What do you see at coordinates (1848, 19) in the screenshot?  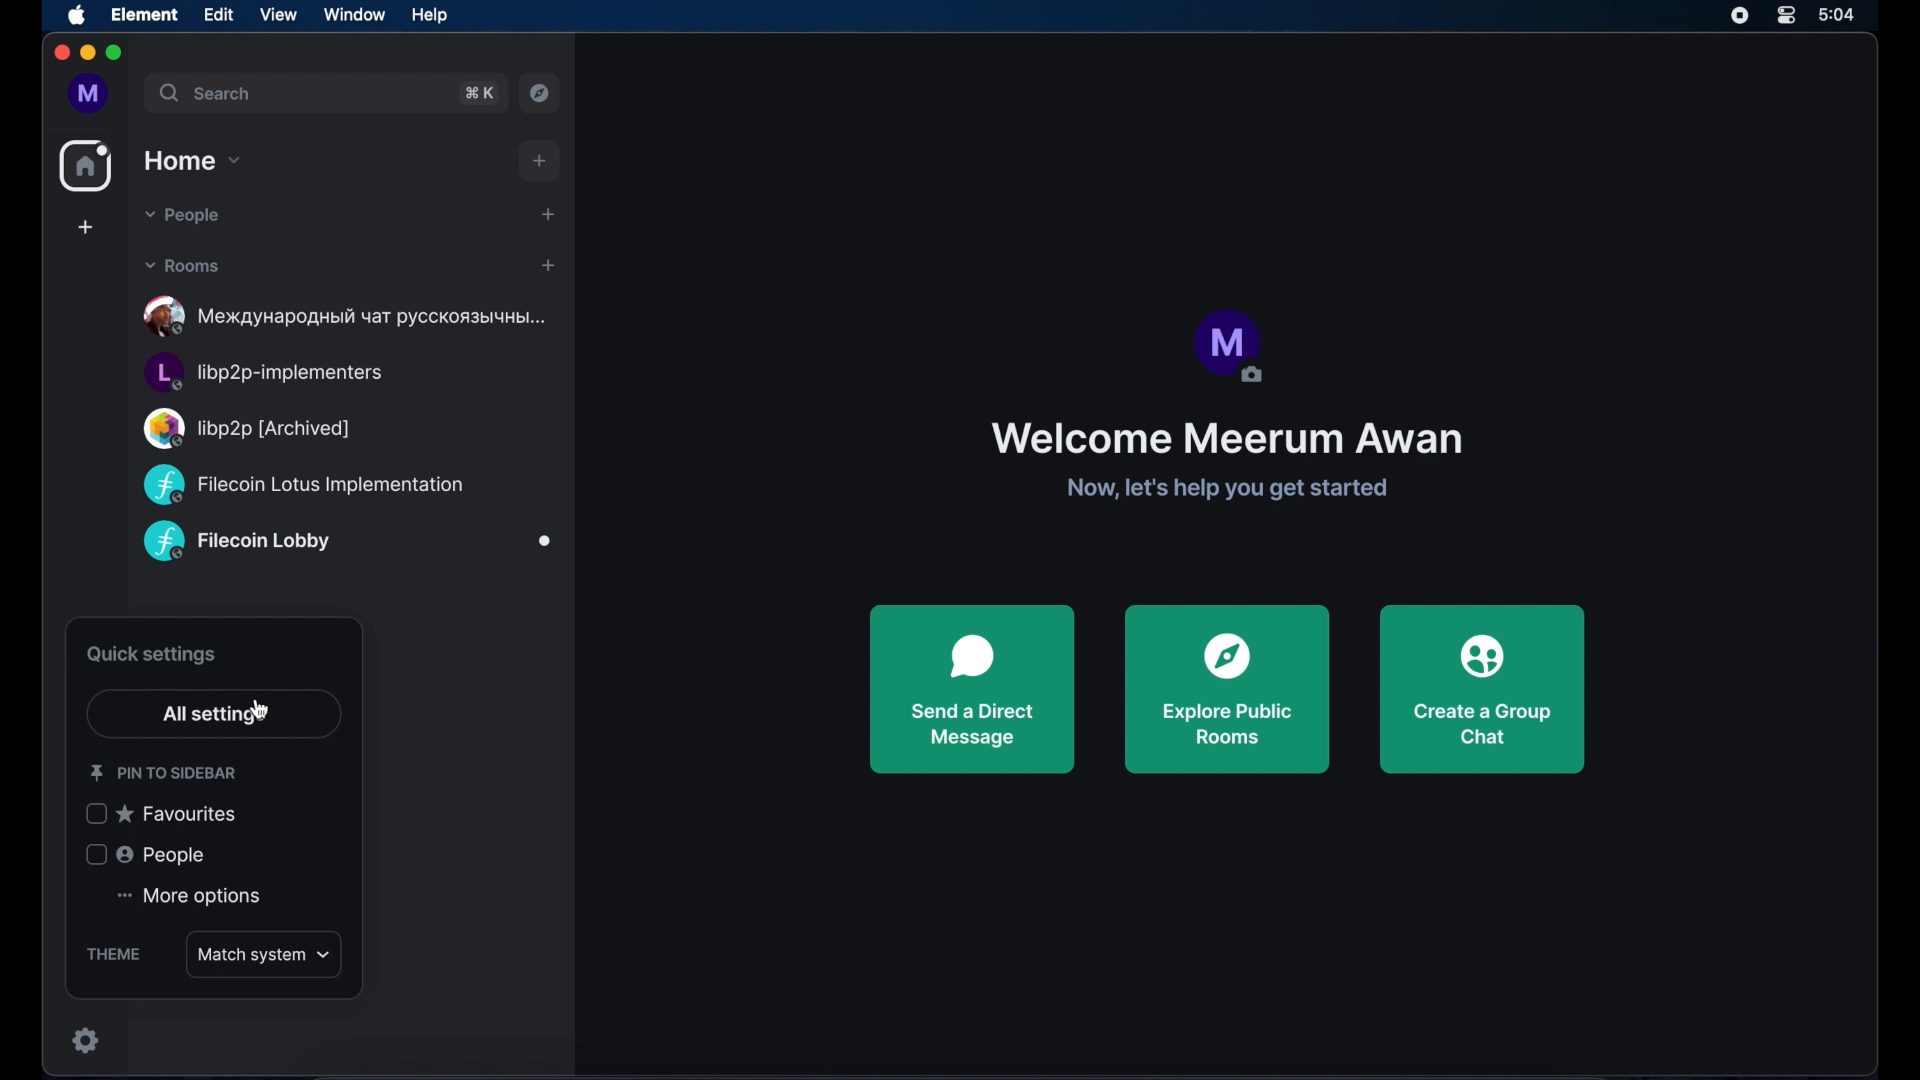 I see `5:04` at bounding box center [1848, 19].